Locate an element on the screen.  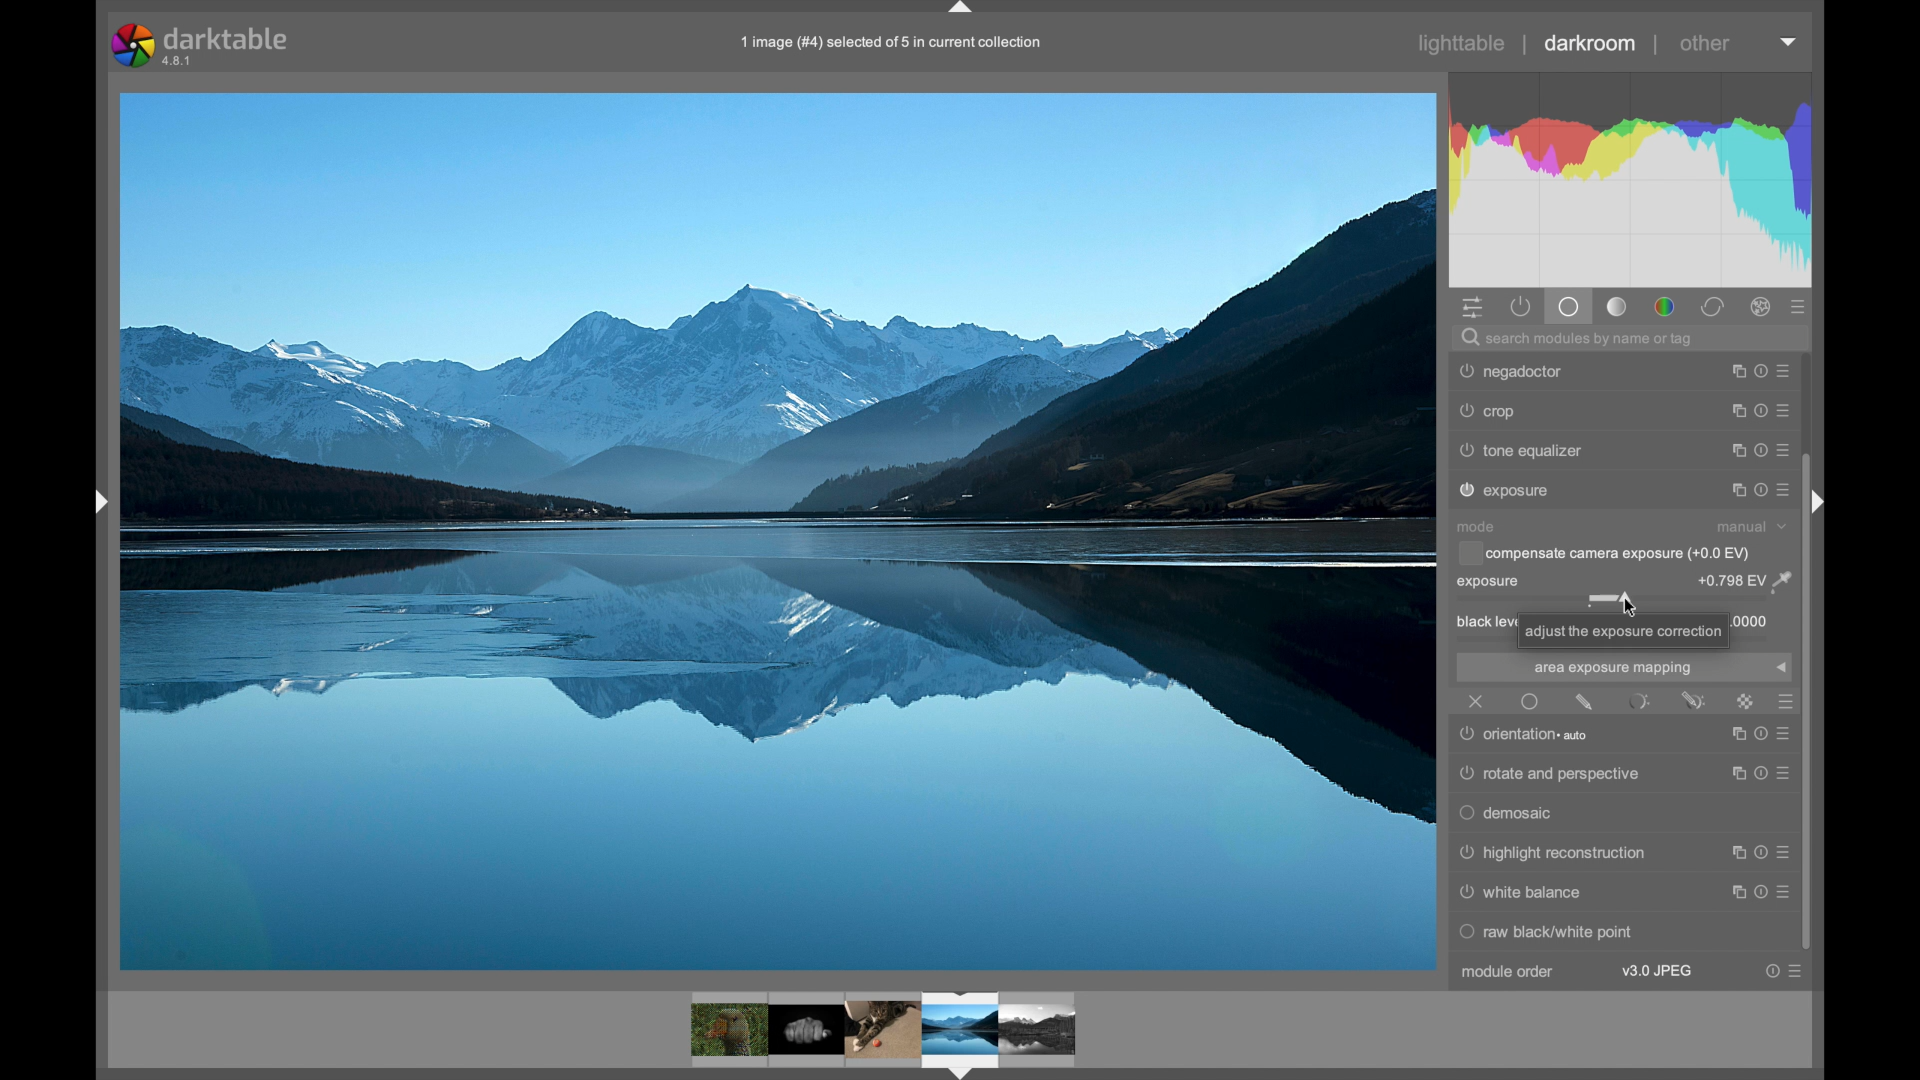
quick access panel is located at coordinates (1470, 307).